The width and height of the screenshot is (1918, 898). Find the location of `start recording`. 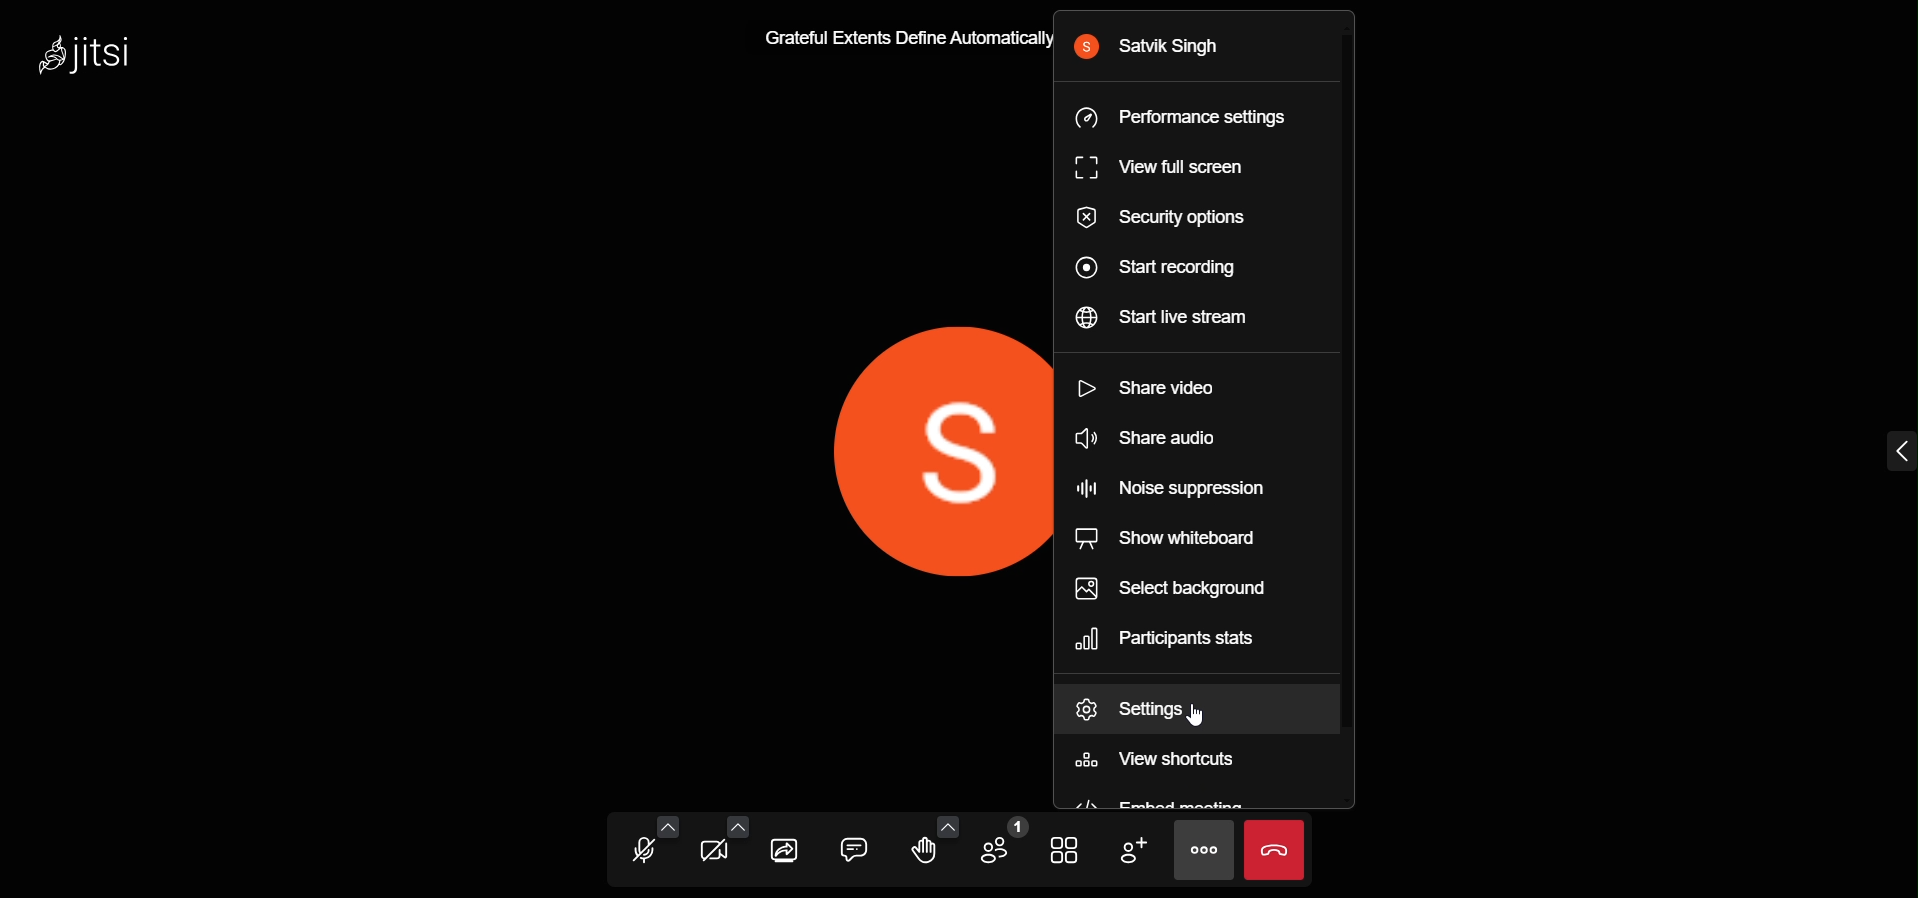

start recording is located at coordinates (1163, 267).